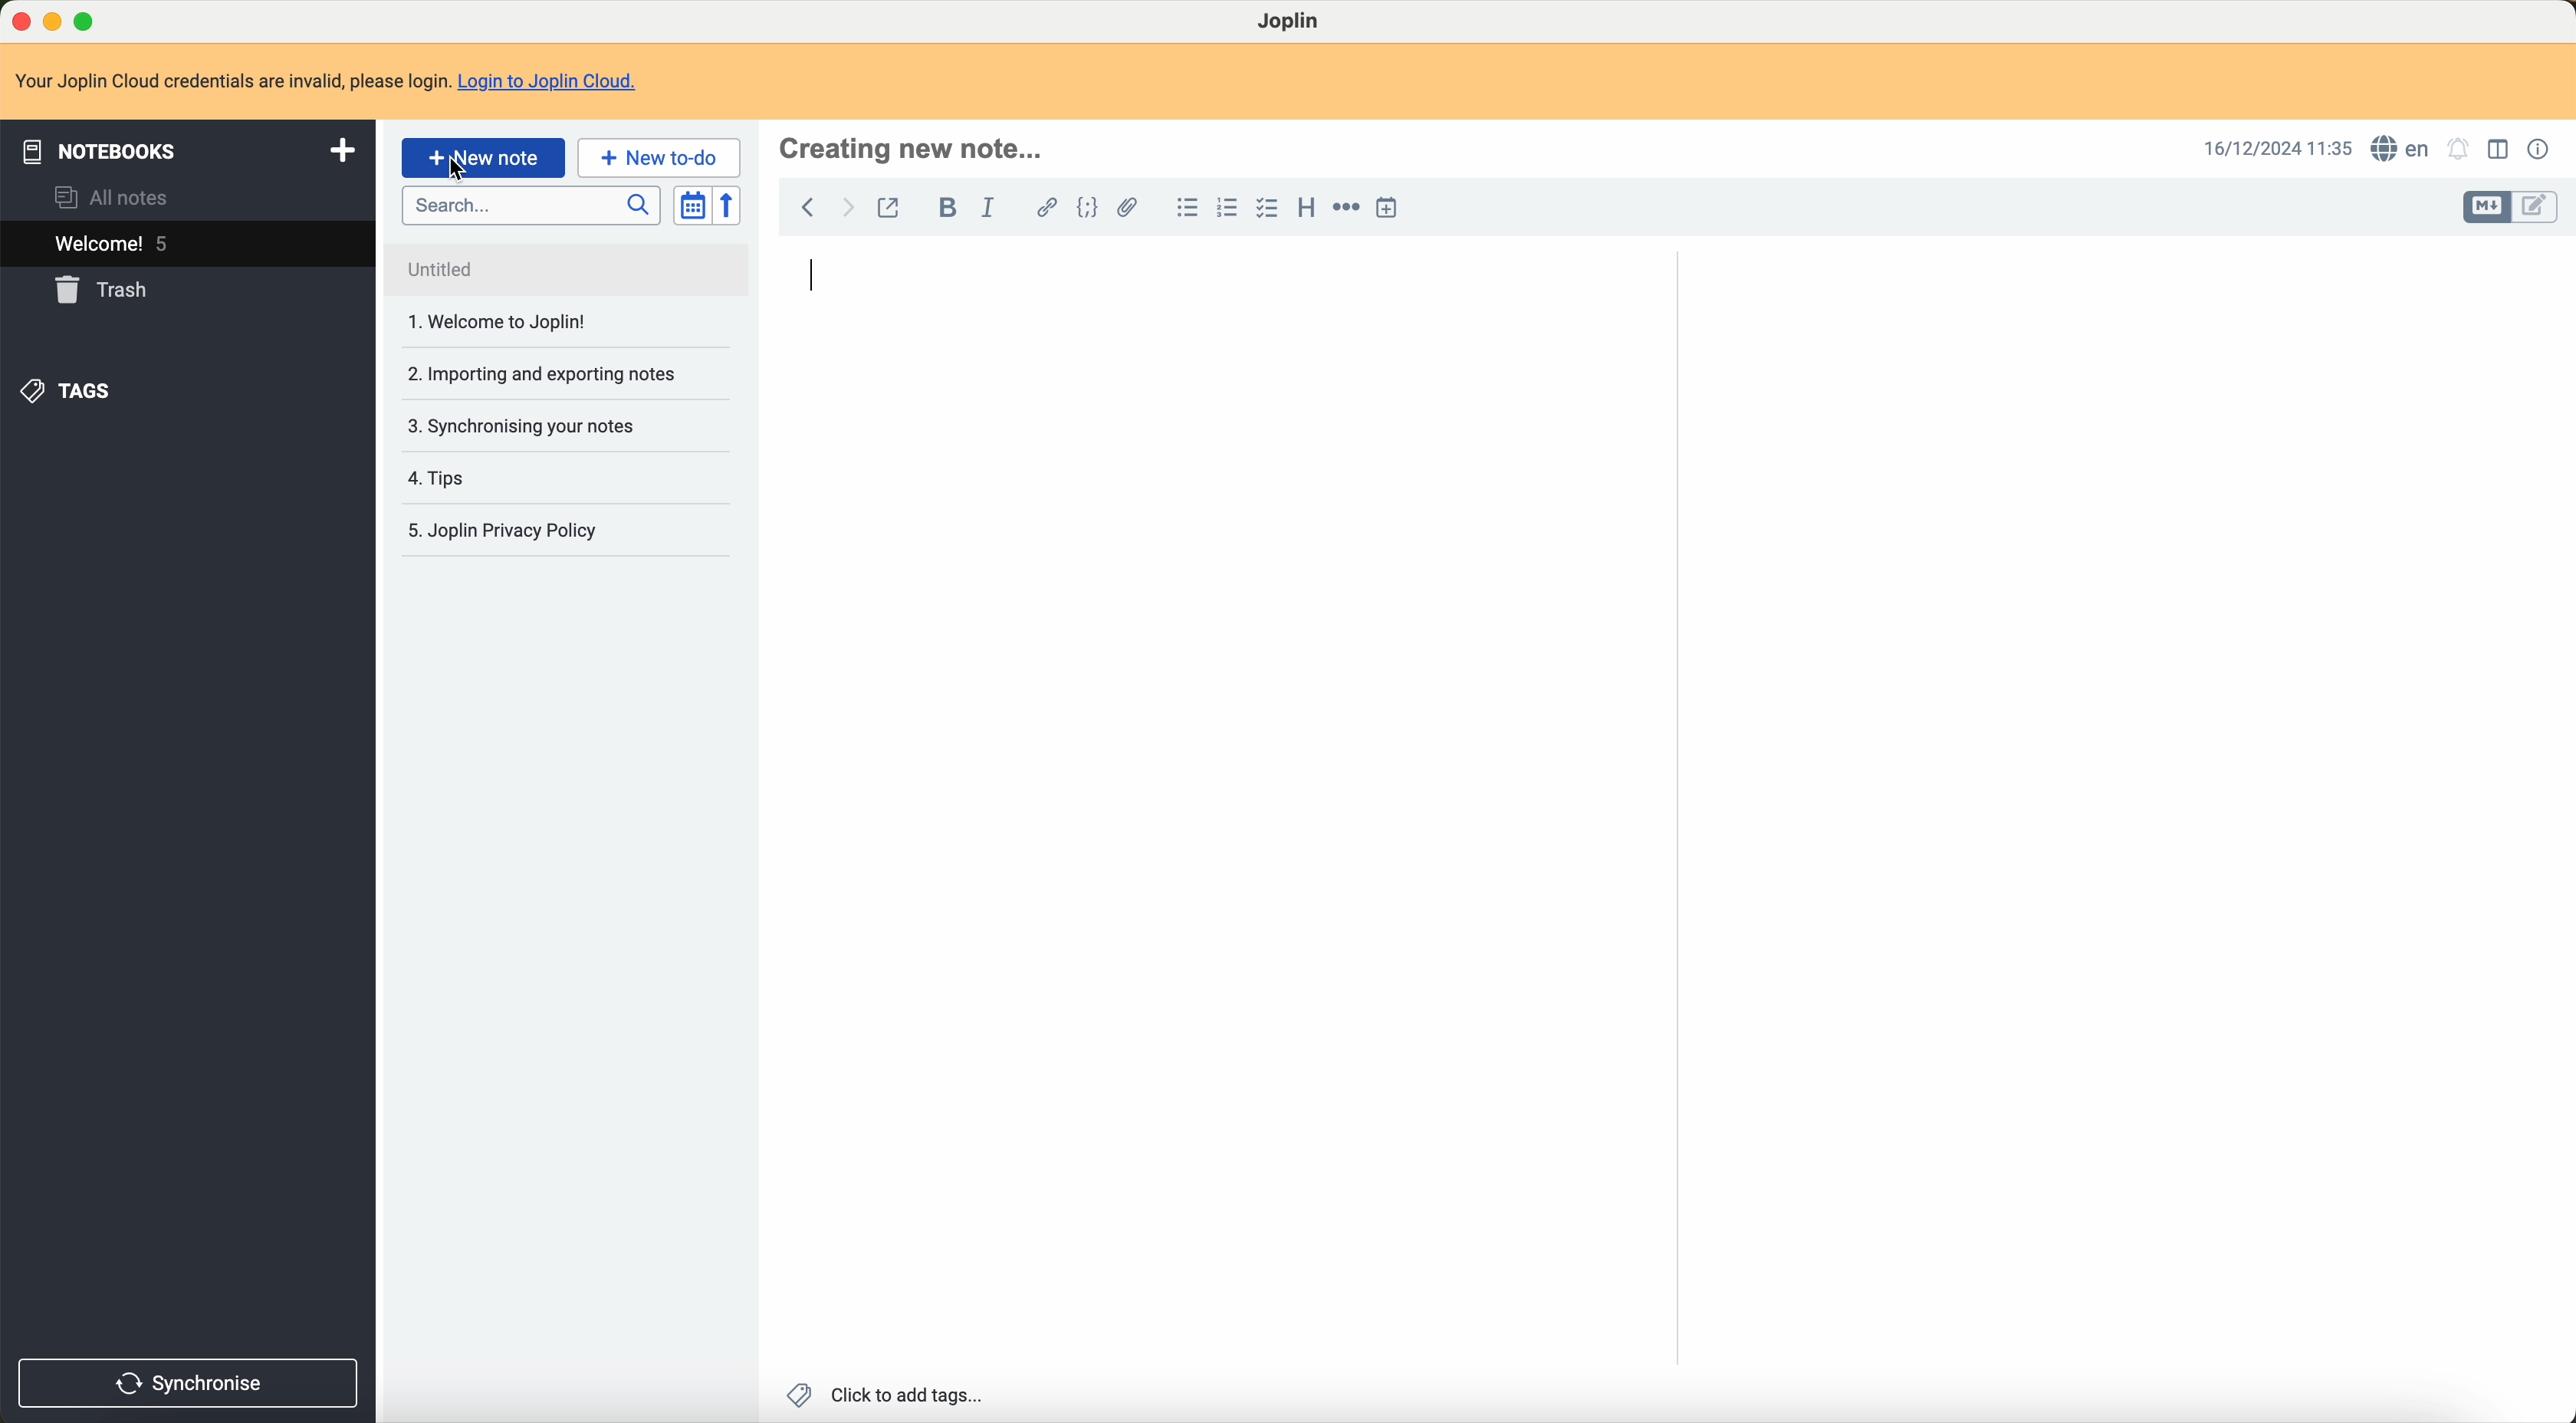  I want to click on Joplin, so click(1293, 22).